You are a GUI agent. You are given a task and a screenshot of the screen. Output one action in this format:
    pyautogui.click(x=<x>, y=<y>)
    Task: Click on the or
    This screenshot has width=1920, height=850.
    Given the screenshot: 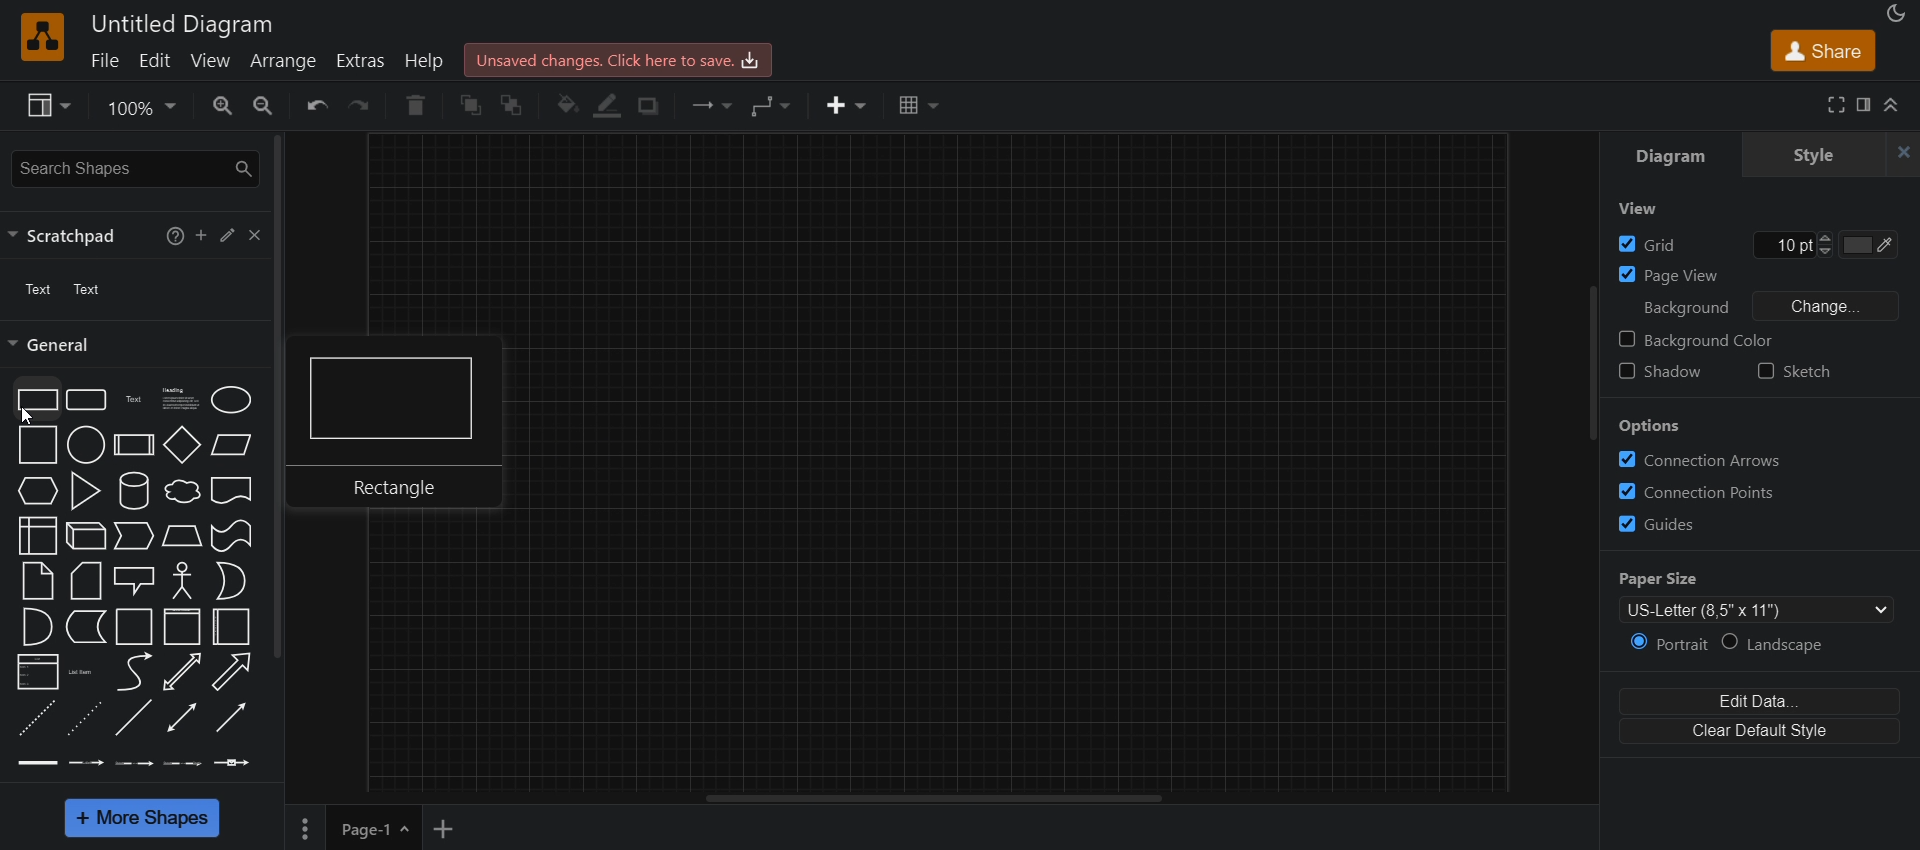 What is the action you would take?
    pyautogui.click(x=230, y=583)
    